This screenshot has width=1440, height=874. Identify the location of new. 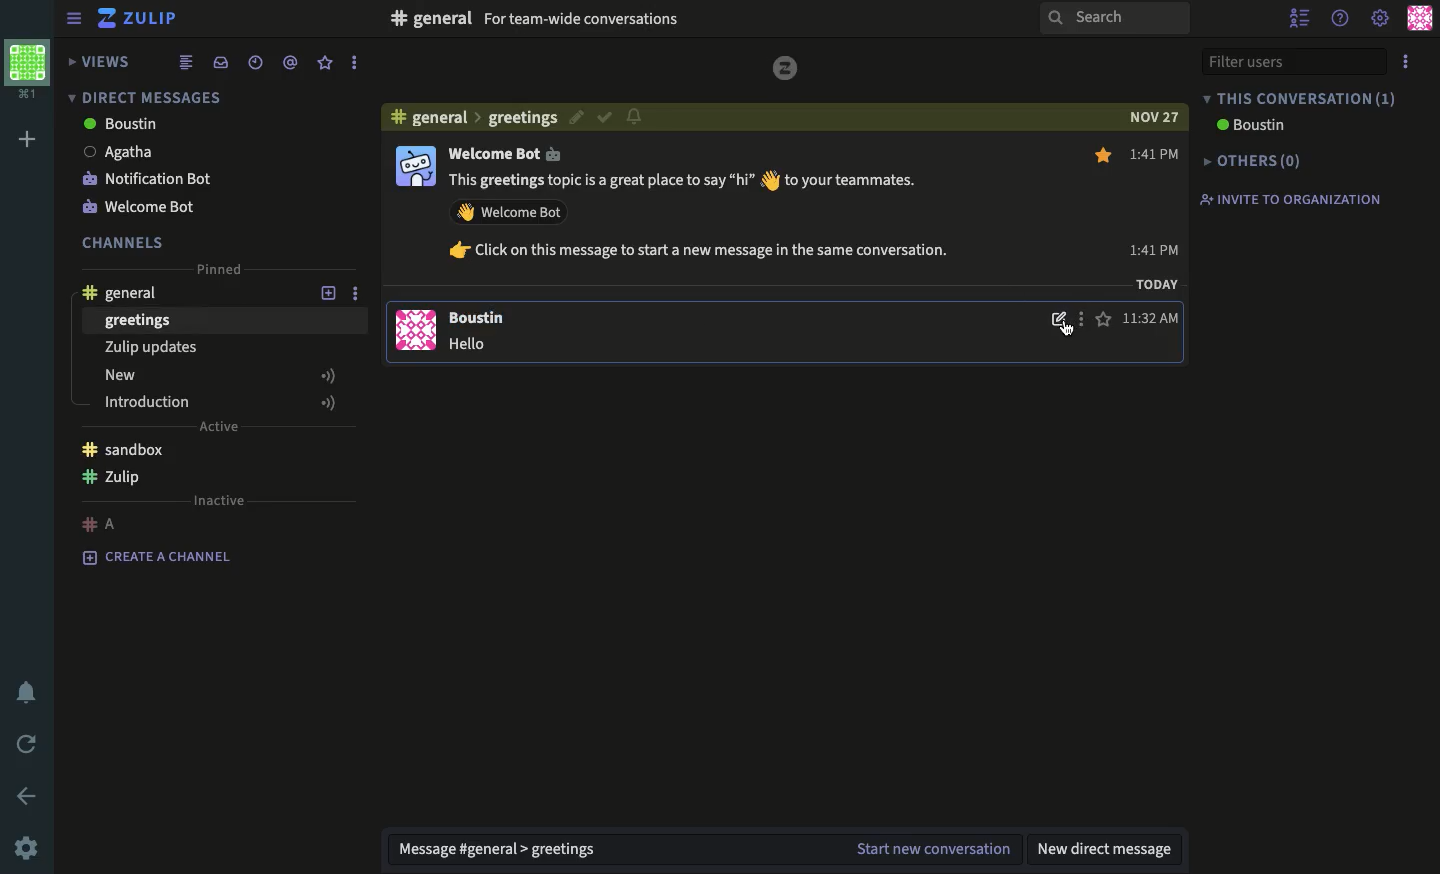
(221, 378).